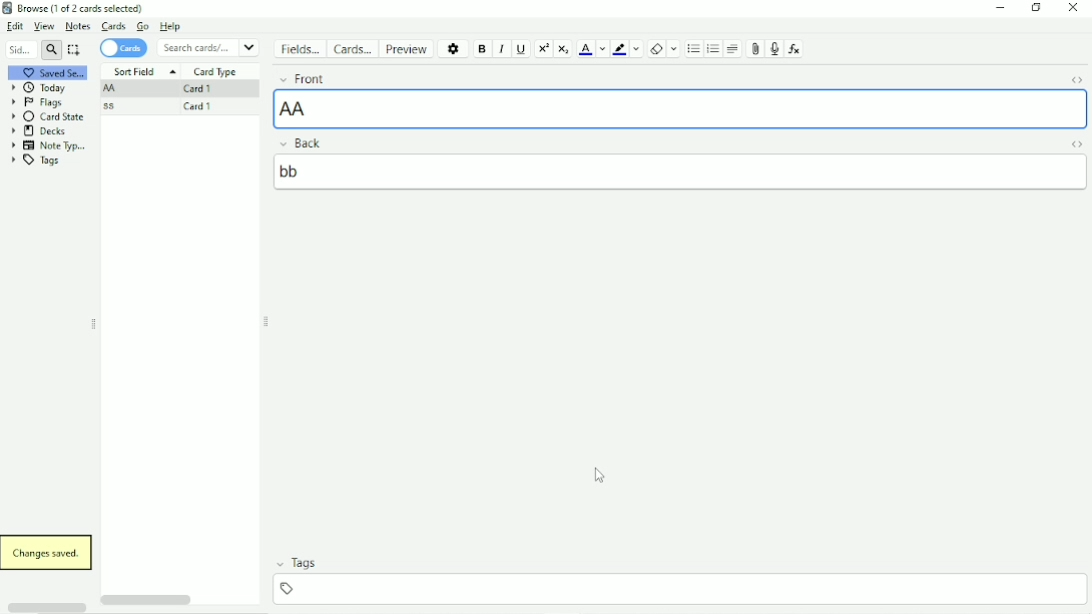 The image size is (1092, 614). I want to click on Search cards, so click(209, 47).